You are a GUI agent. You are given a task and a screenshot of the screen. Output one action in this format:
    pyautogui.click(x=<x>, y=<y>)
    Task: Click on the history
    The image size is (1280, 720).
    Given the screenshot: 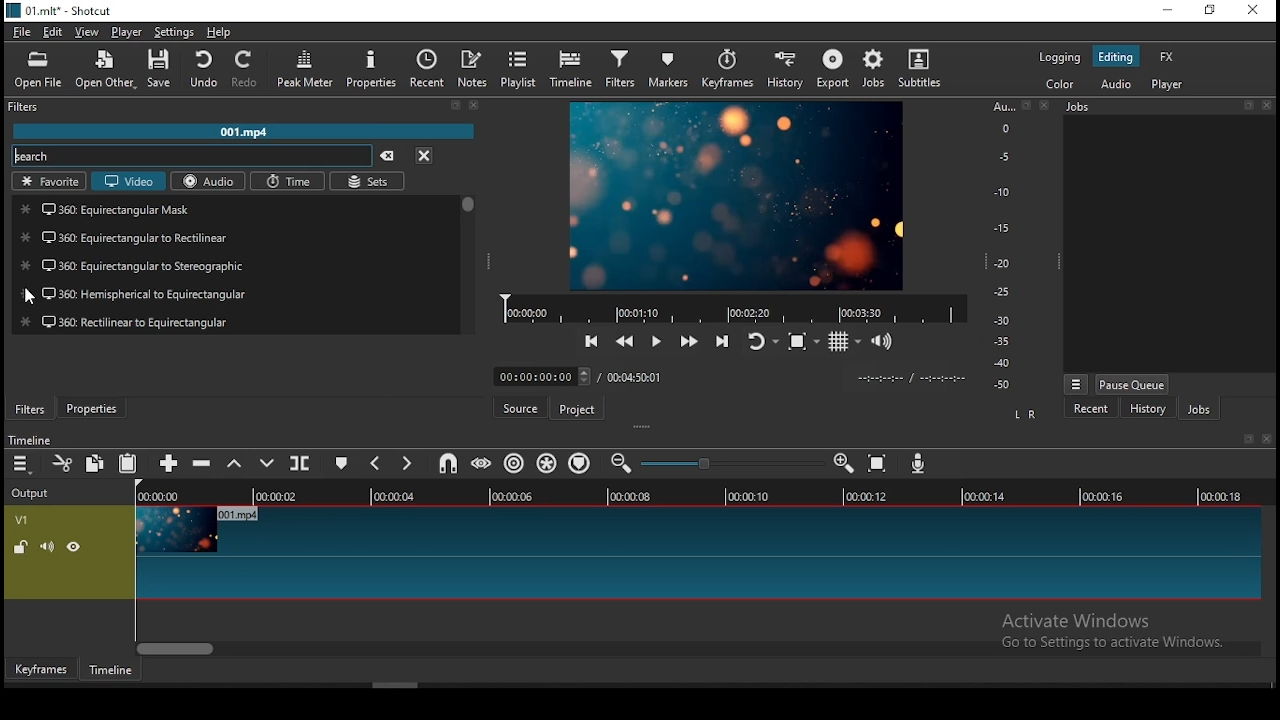 What is the action you would take?
    pyautogui.click(x=787, y=69)
    